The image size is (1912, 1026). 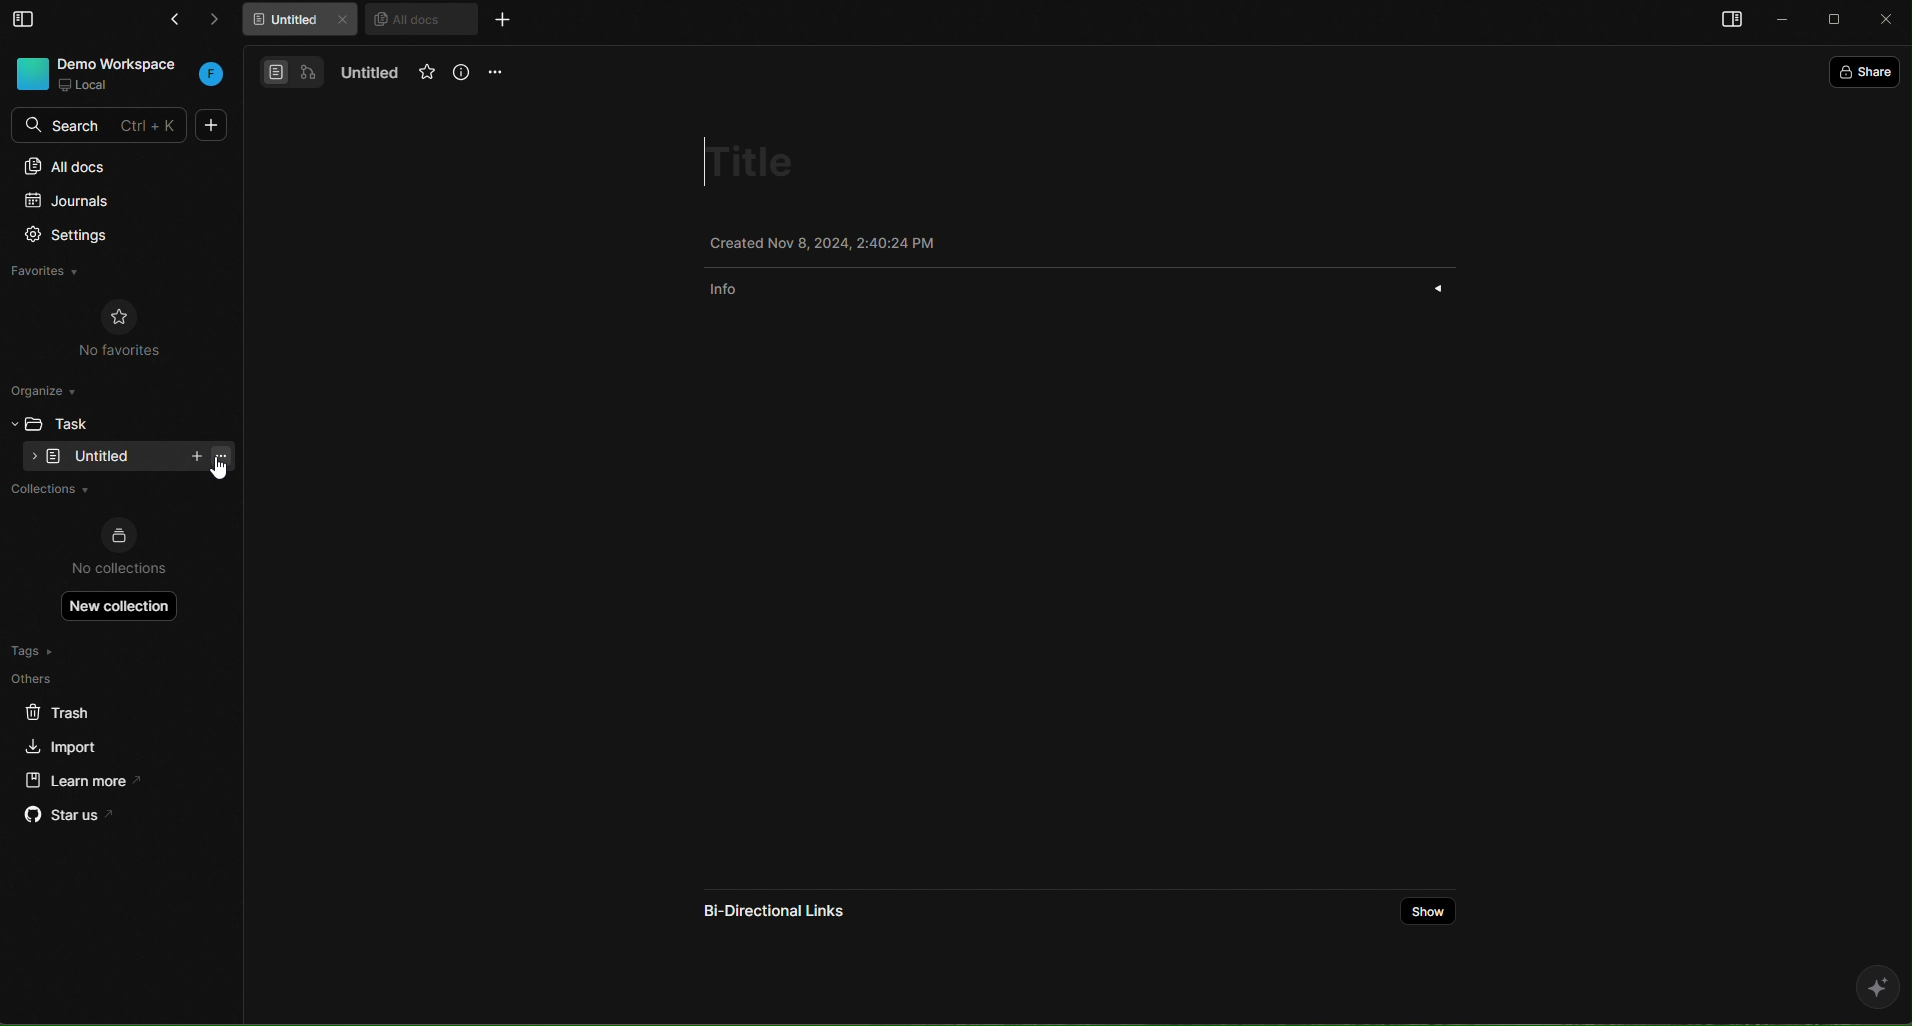 What do you see at coordinates (1876, 987) in the screenshot?
I see `ai` at bounding box center [1876, 987].